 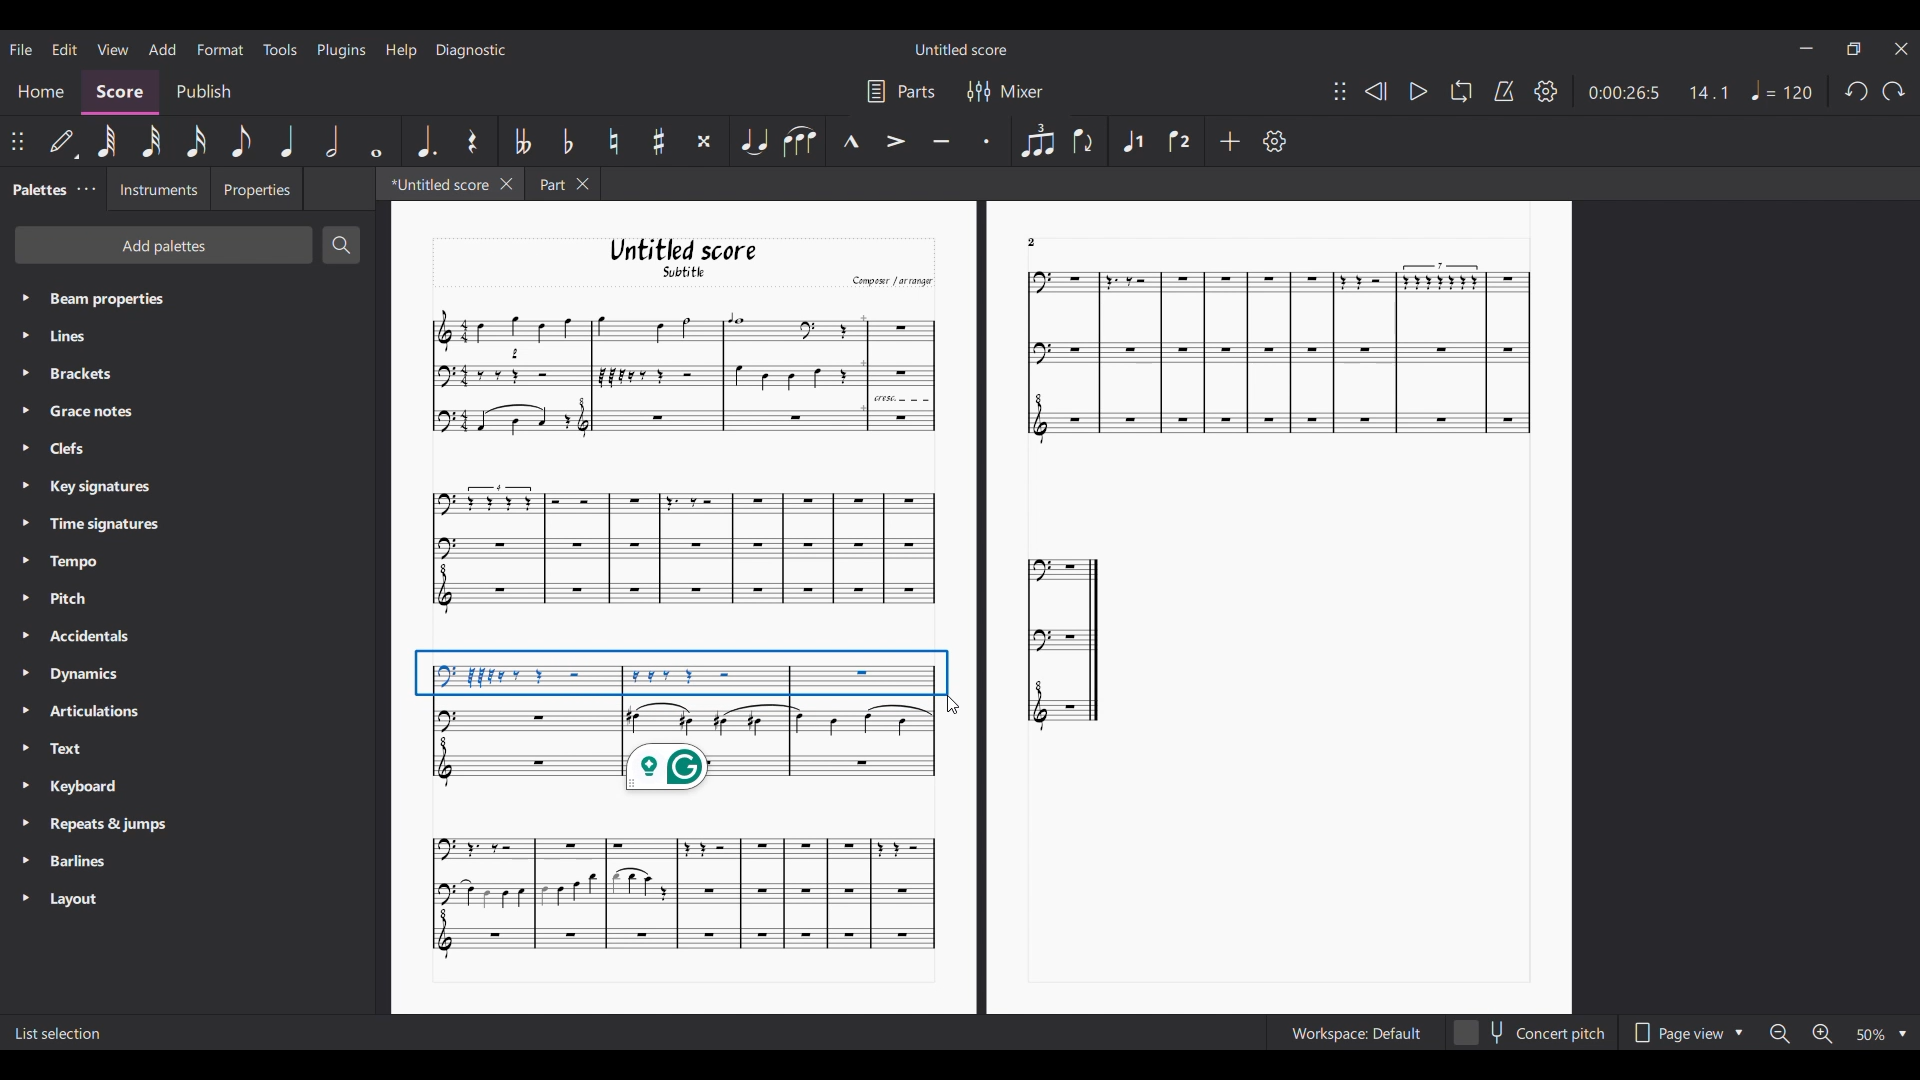 I want to click on Zoom in, so click(x=1824, y=1035).